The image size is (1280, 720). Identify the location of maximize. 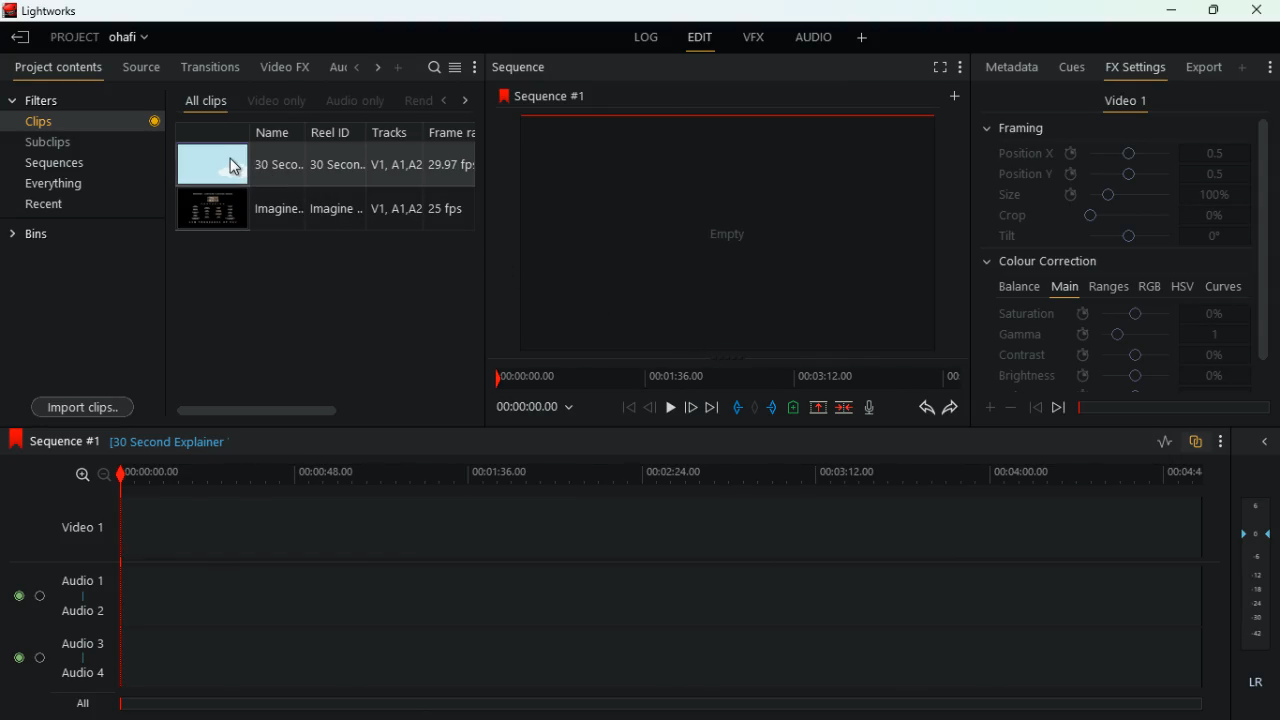
(1215, 10).